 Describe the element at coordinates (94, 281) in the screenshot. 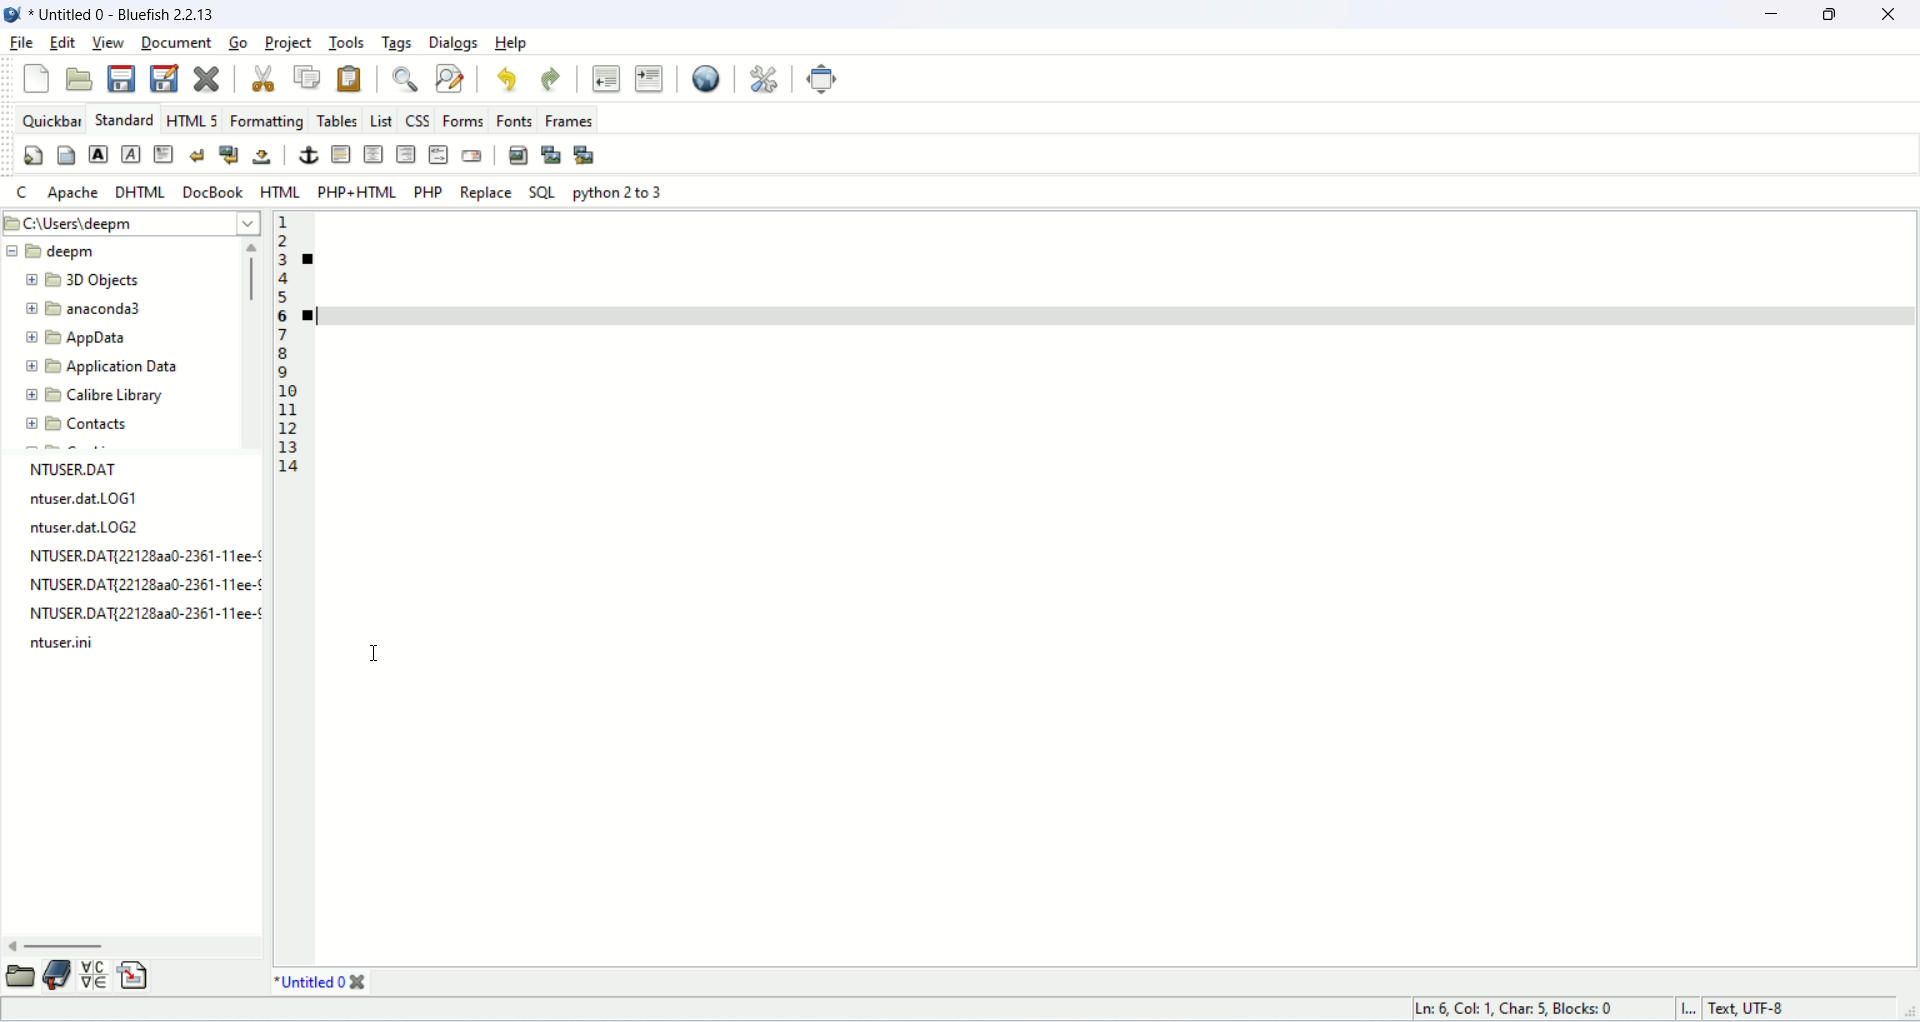

I see `3D Objects` at that location.